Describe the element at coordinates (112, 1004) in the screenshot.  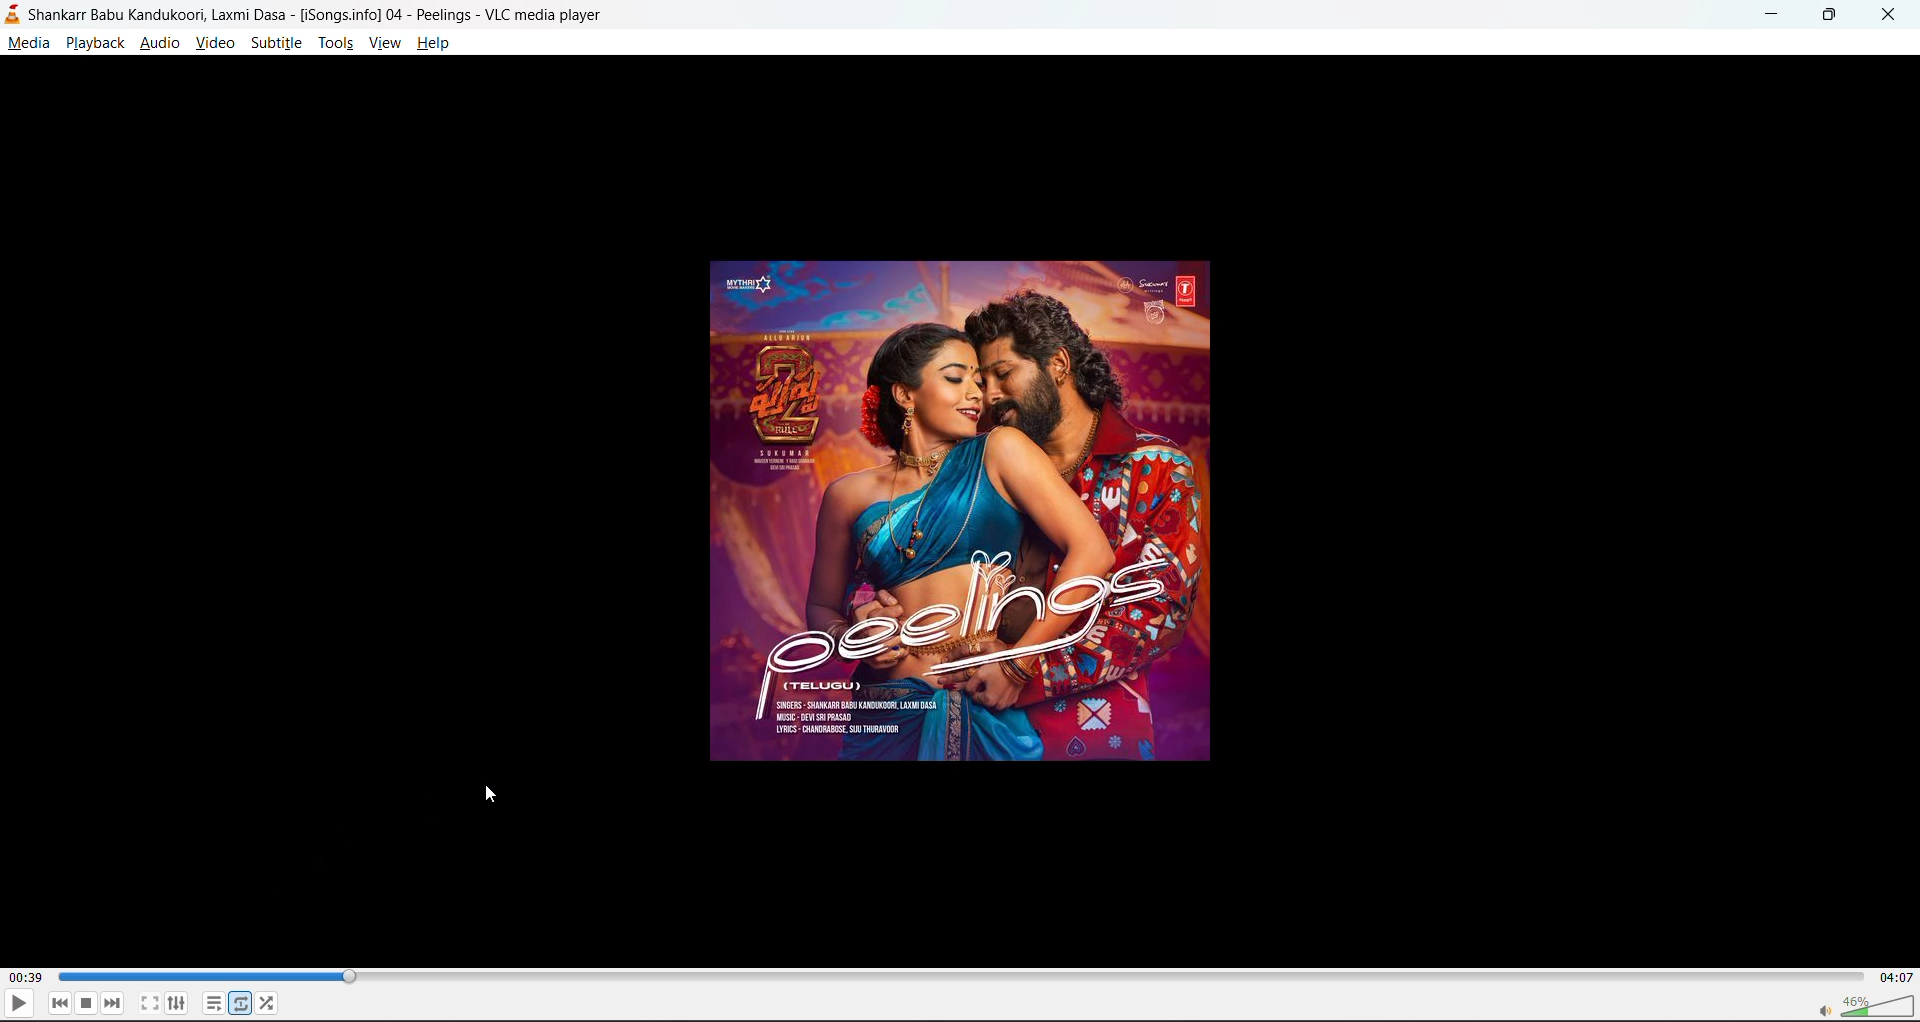
I see `next` at that location.